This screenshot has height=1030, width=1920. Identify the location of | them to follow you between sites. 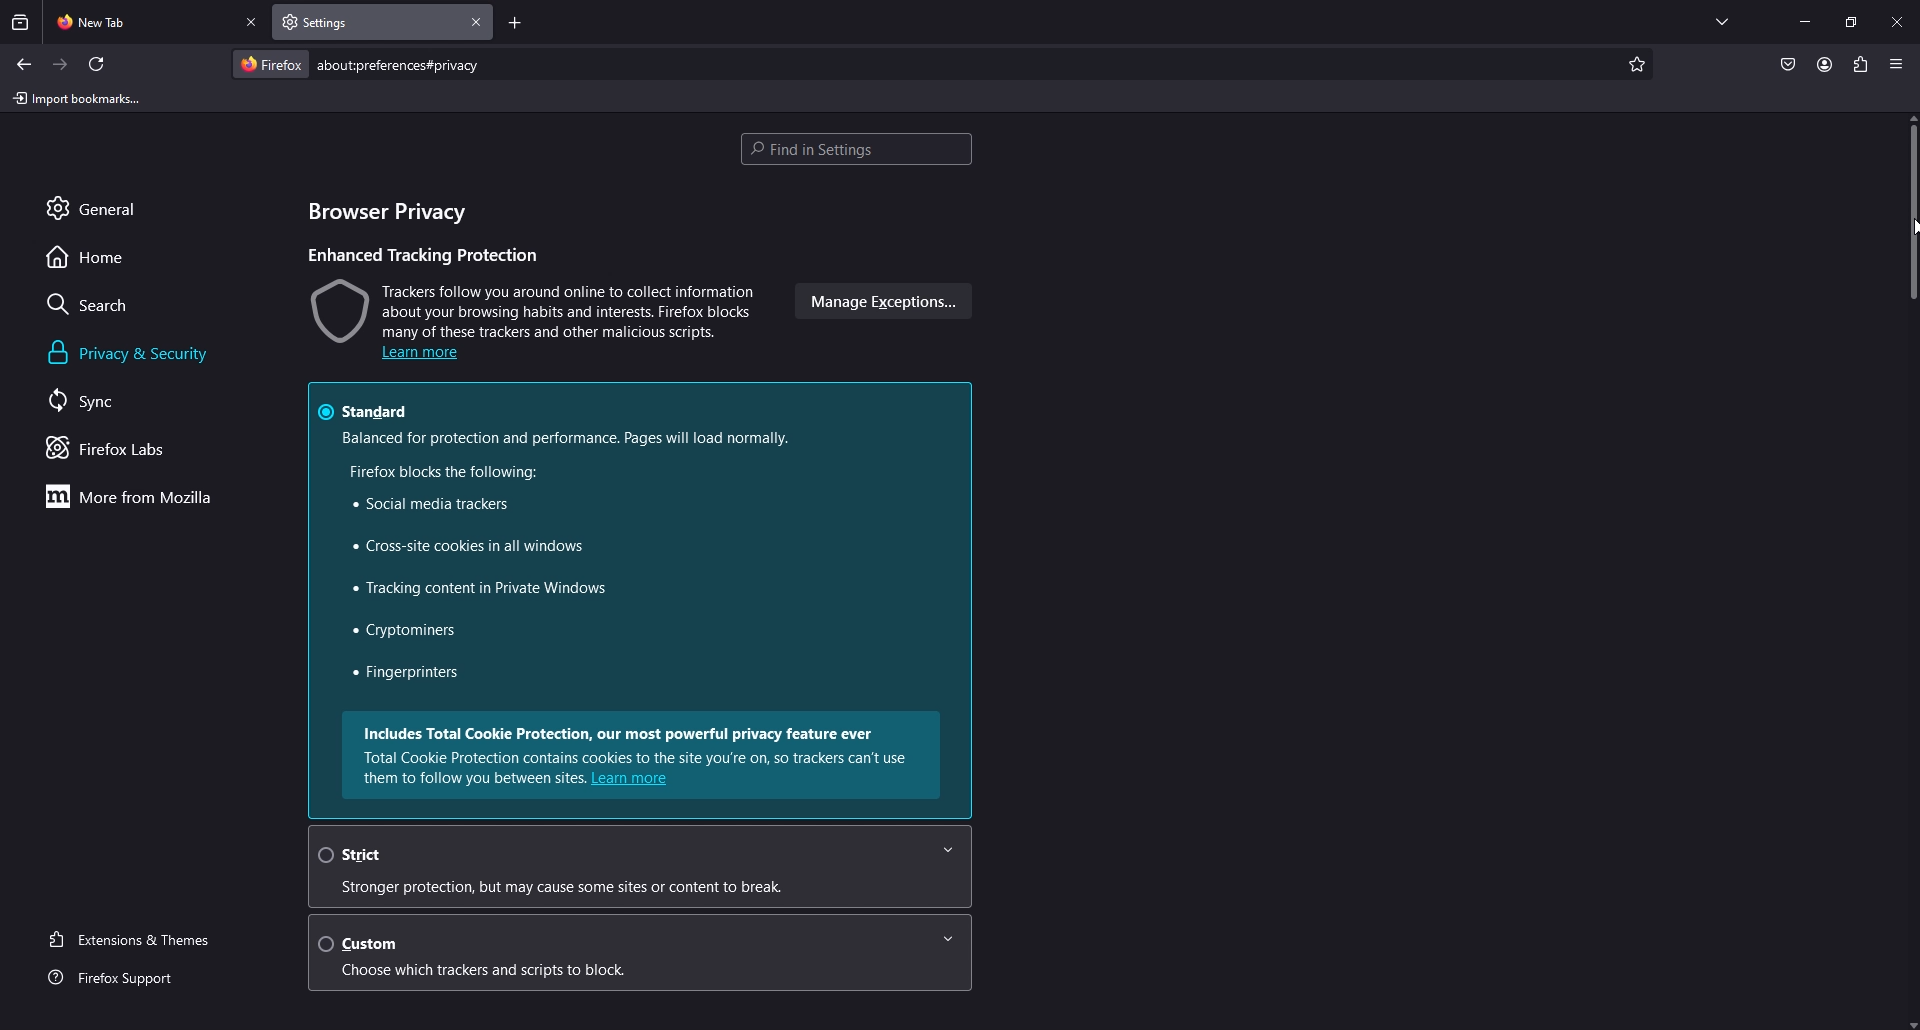
(469, 779).